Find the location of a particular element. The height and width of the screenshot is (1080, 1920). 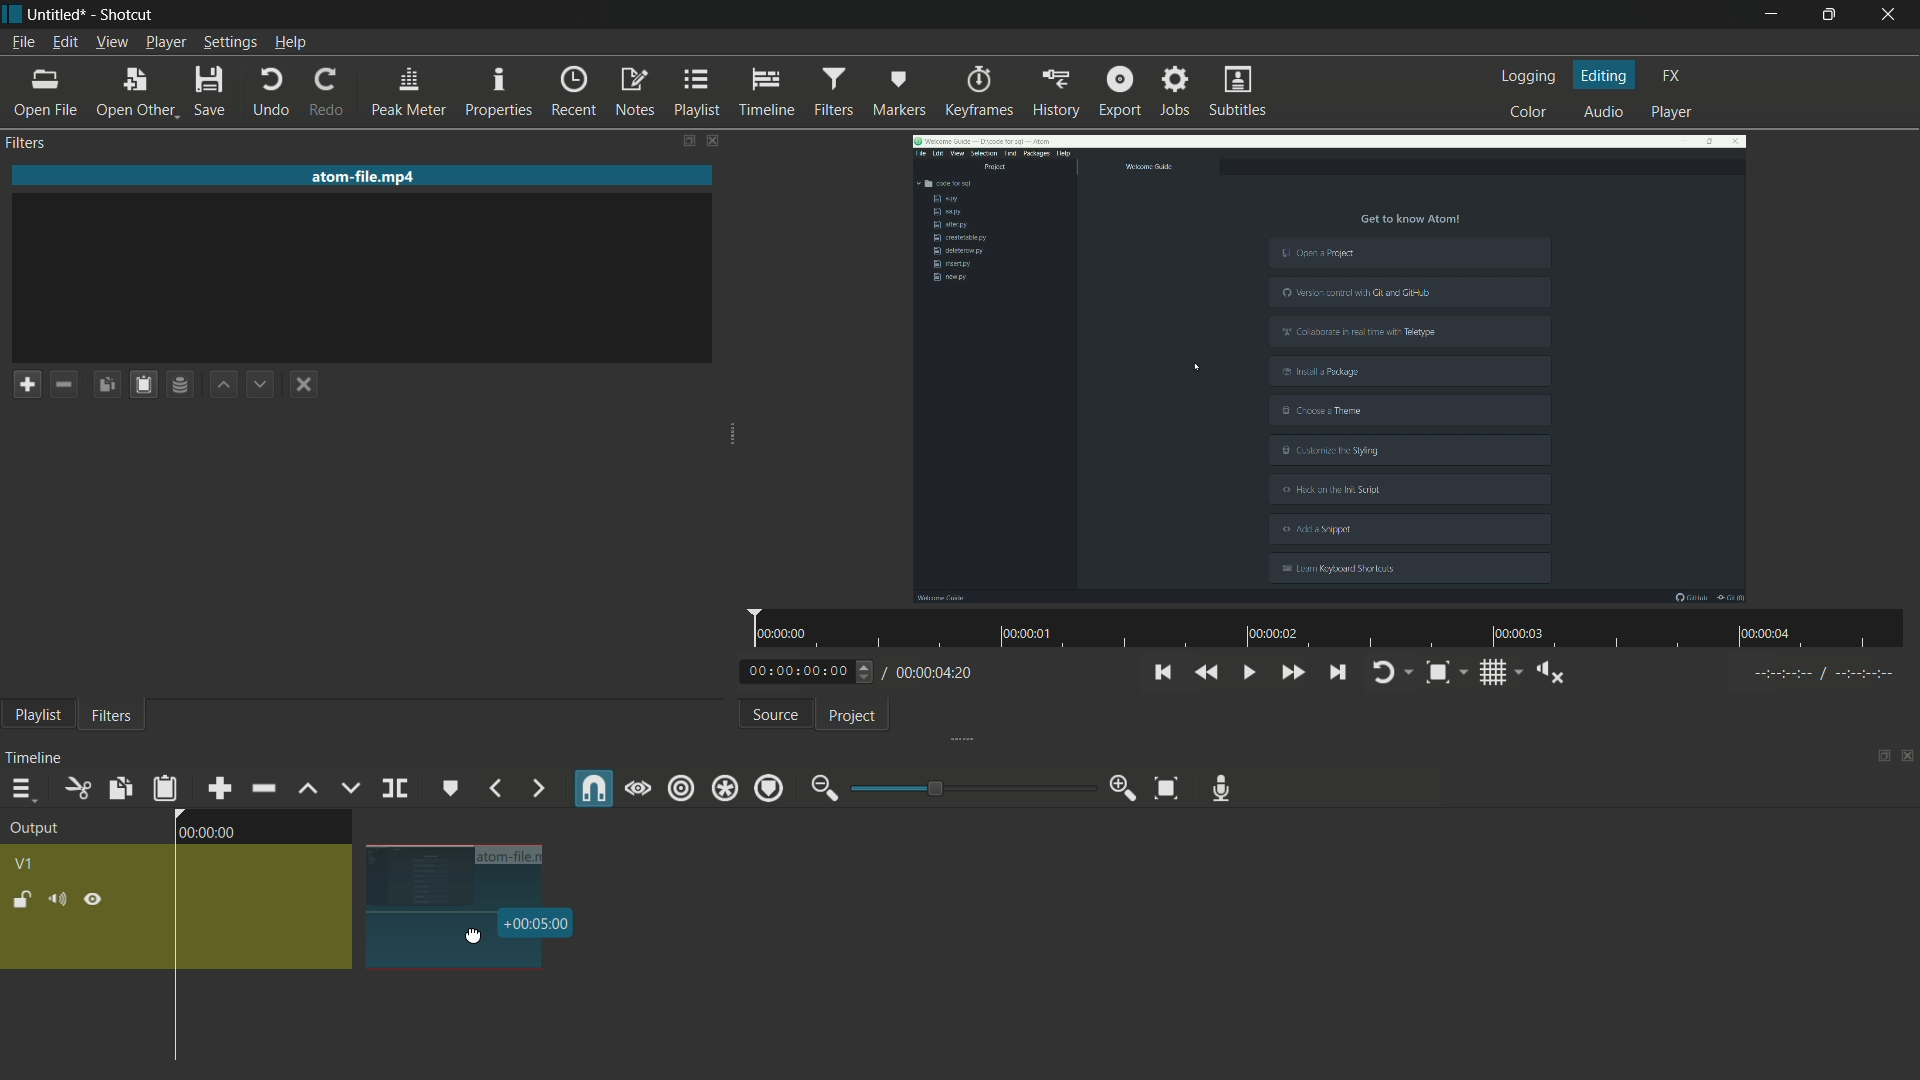

file name is located at coordinates (57, 15).